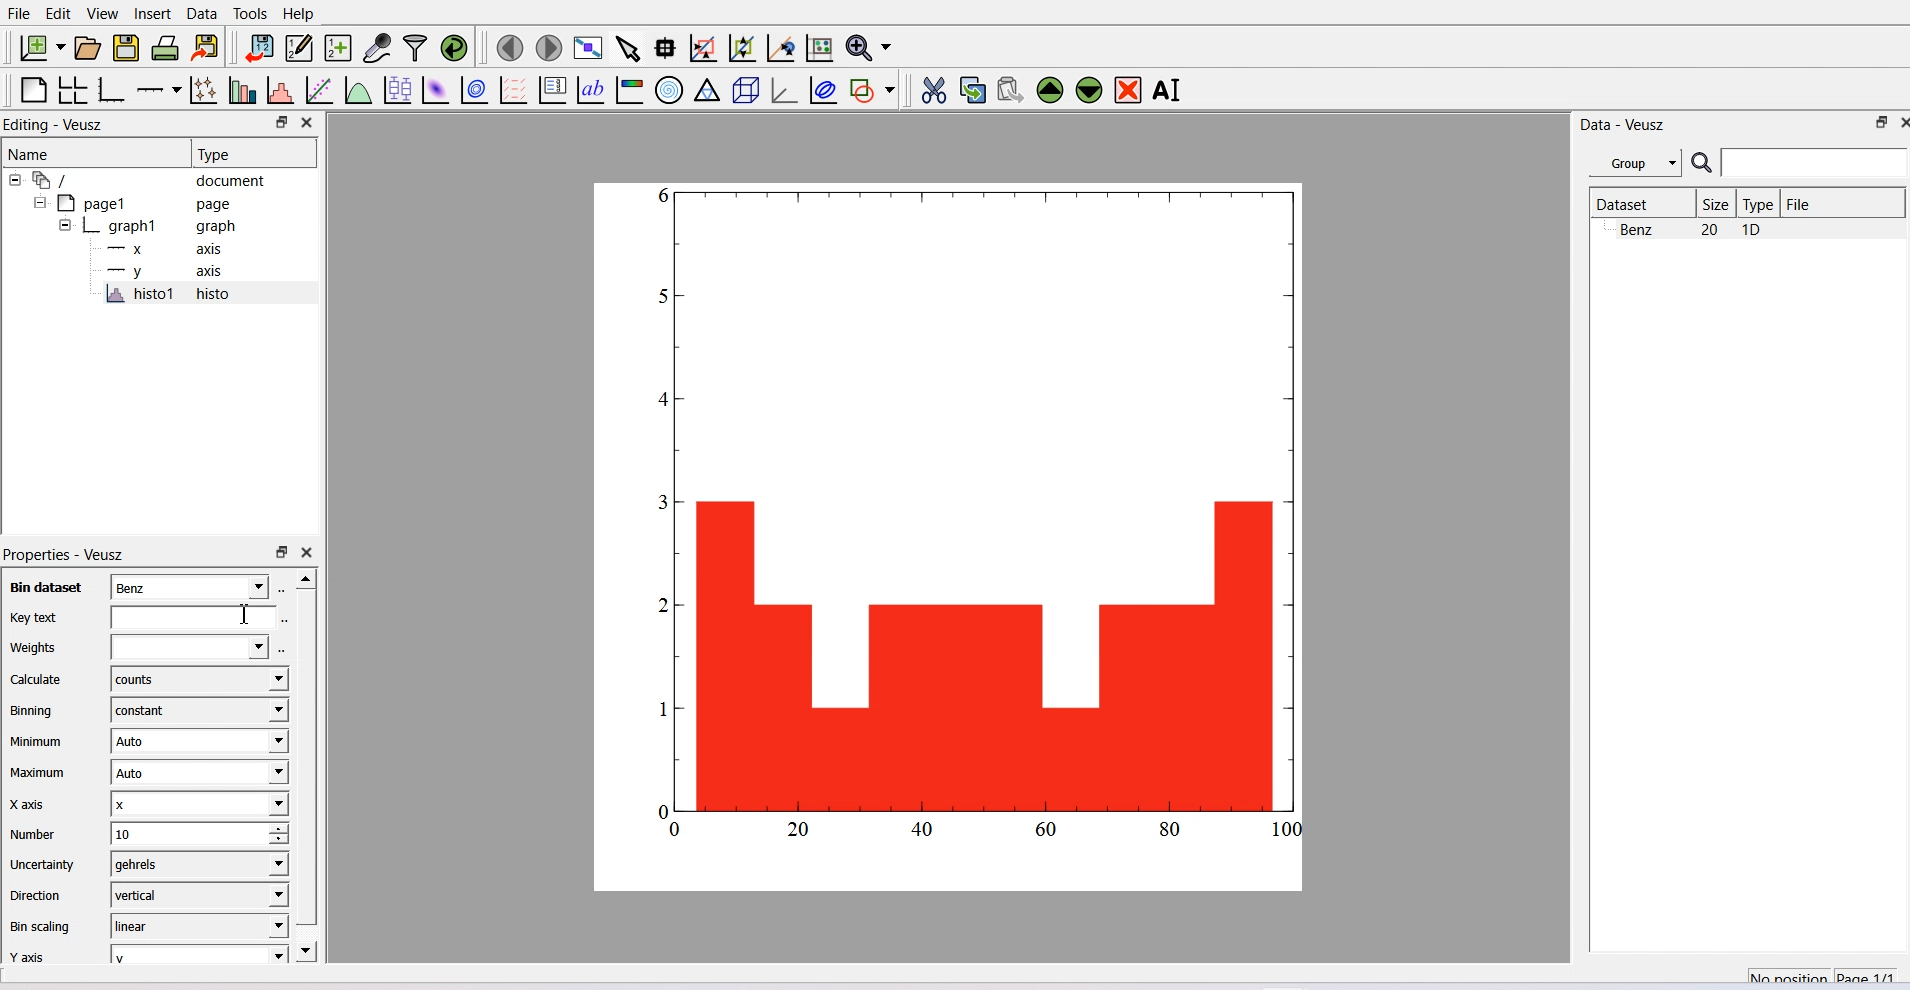 This screenshot has height=990, width=1910. Describe the element at coordinates (202, 14) in the screenshot. I see `Data` at that location.